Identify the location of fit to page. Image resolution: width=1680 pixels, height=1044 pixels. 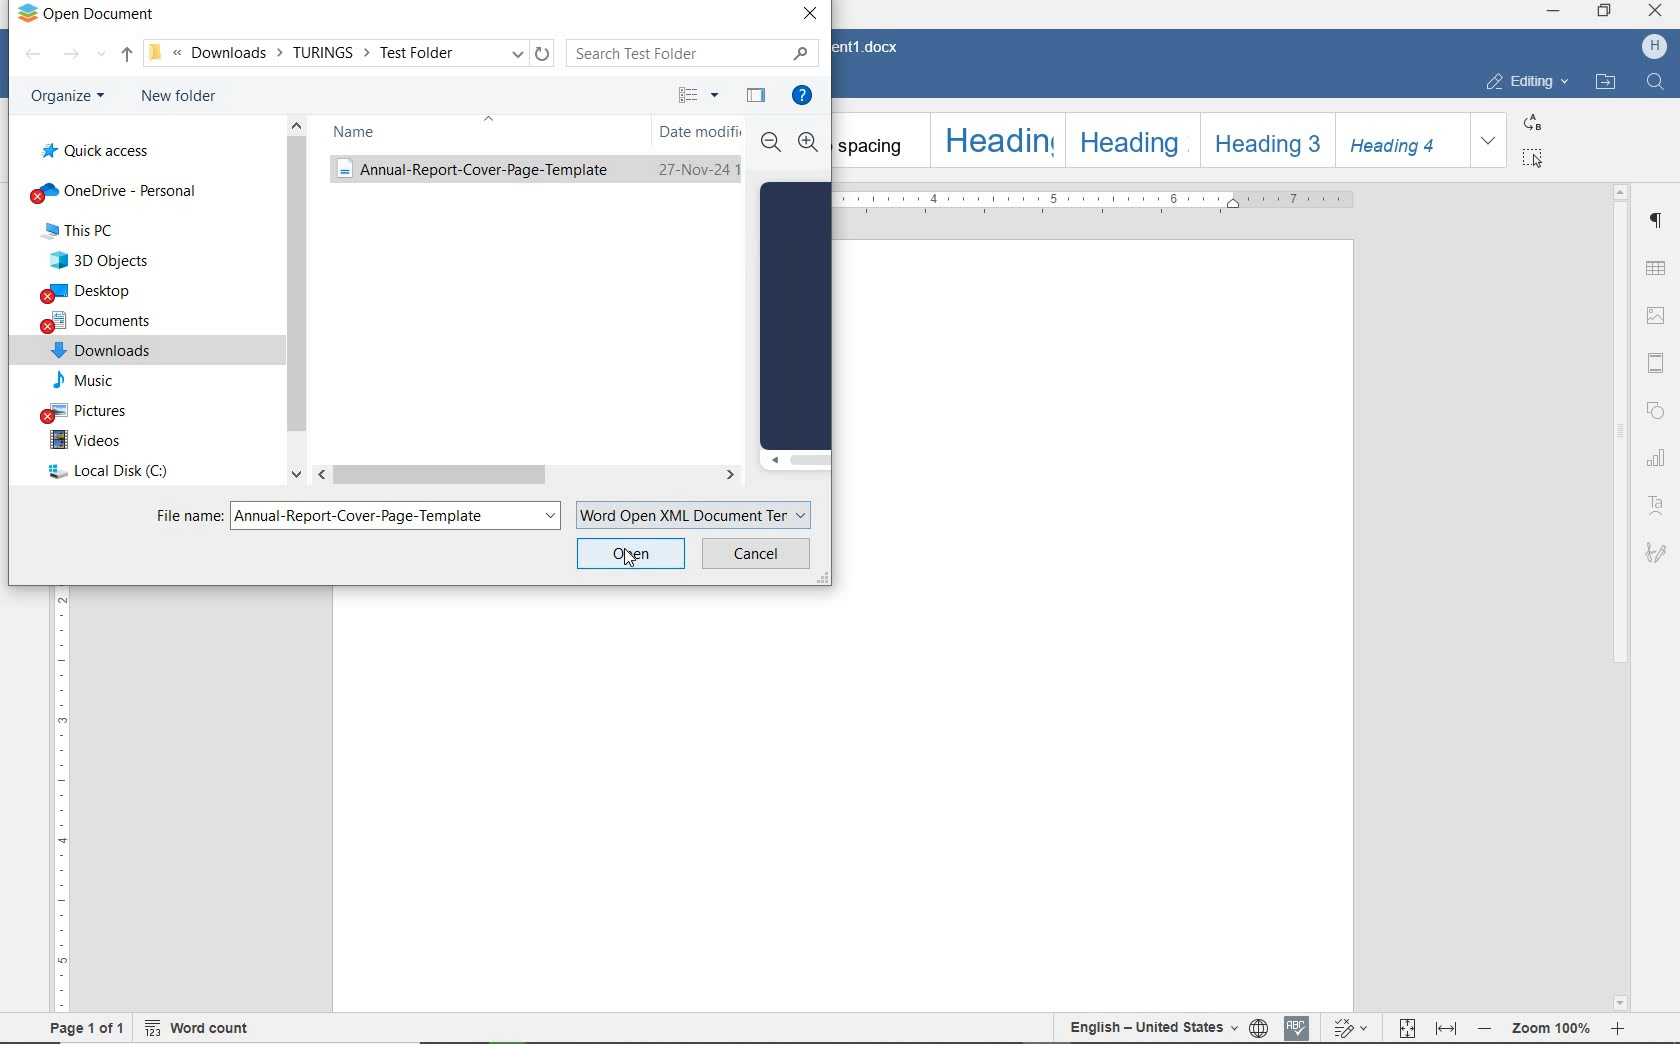
(1406, 1029).